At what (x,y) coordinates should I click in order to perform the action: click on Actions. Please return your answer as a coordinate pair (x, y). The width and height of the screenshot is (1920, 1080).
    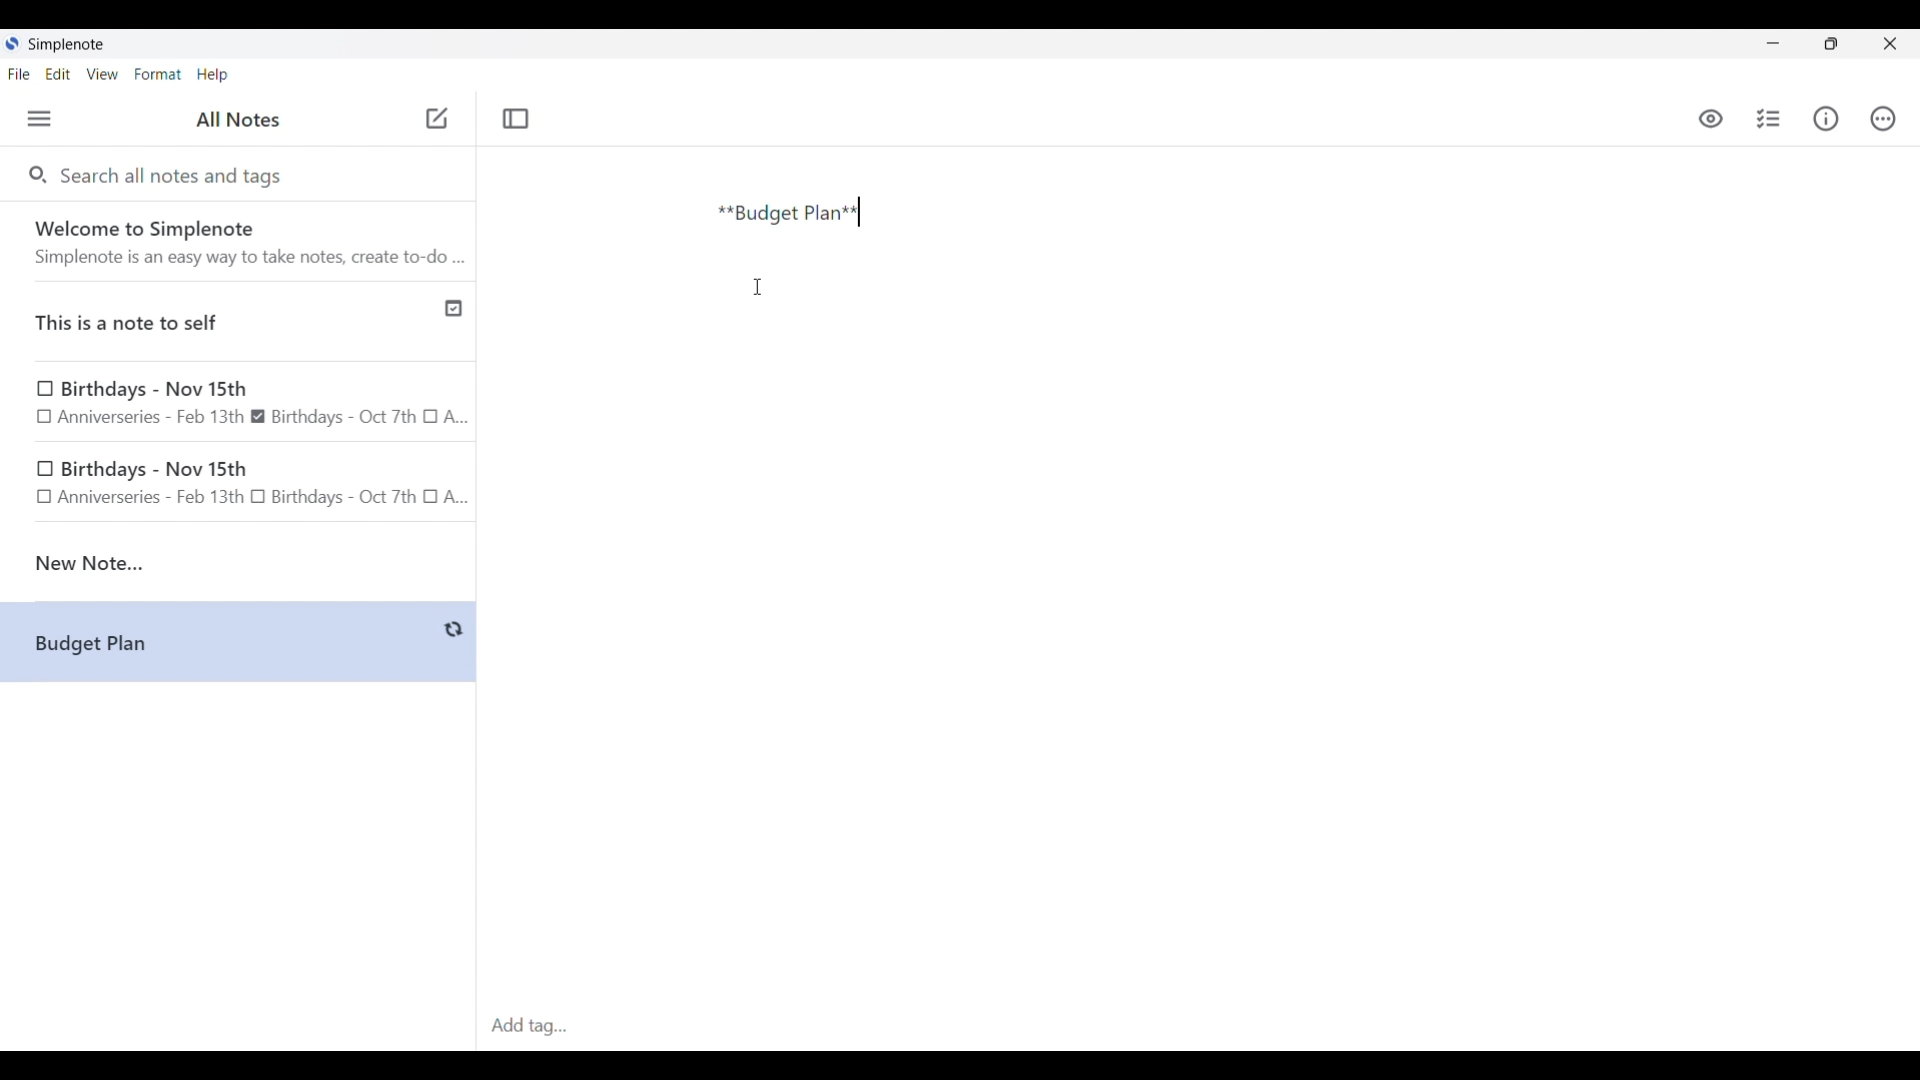
    Looking at the image, I should click on (1882, 119).